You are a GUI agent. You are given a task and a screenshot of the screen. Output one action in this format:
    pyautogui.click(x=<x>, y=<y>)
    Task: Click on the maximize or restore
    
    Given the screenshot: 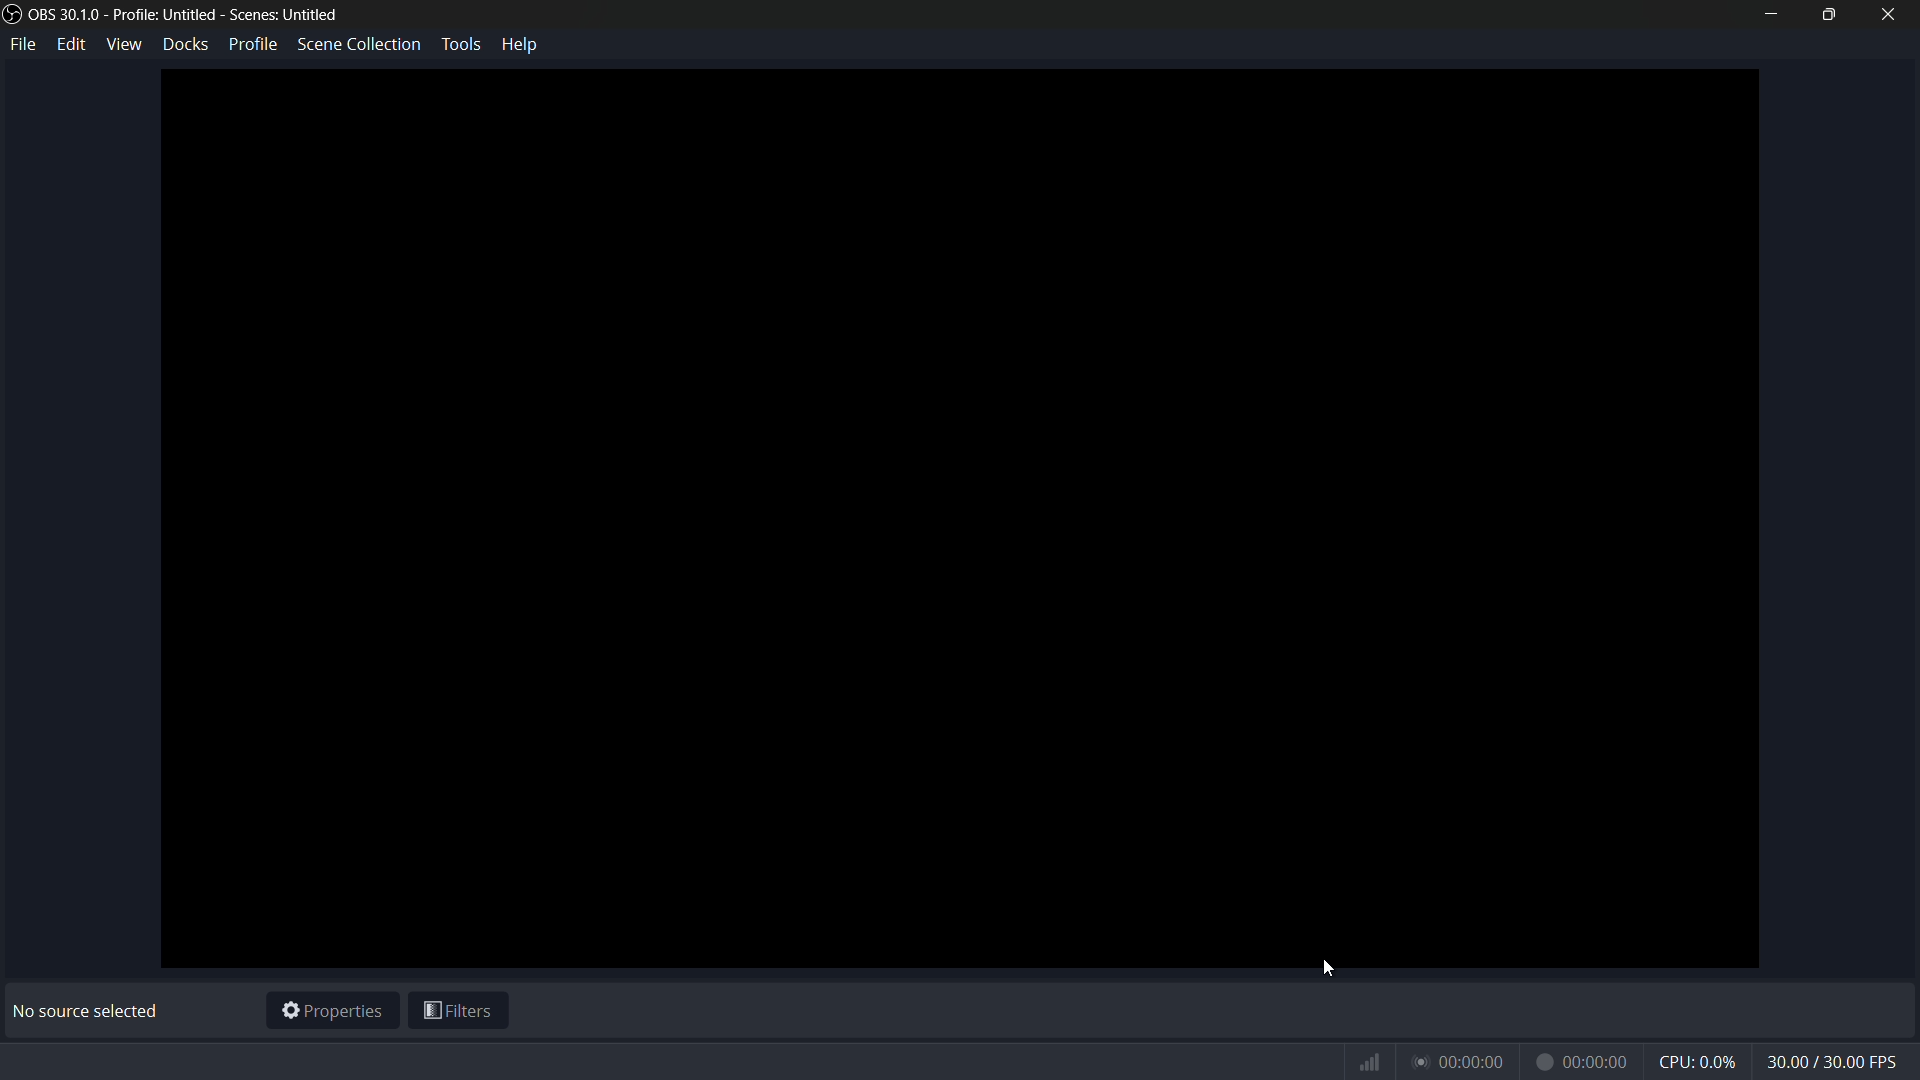 What is the action you would take?
    pyautogui.click(x=1826, y=14)
    